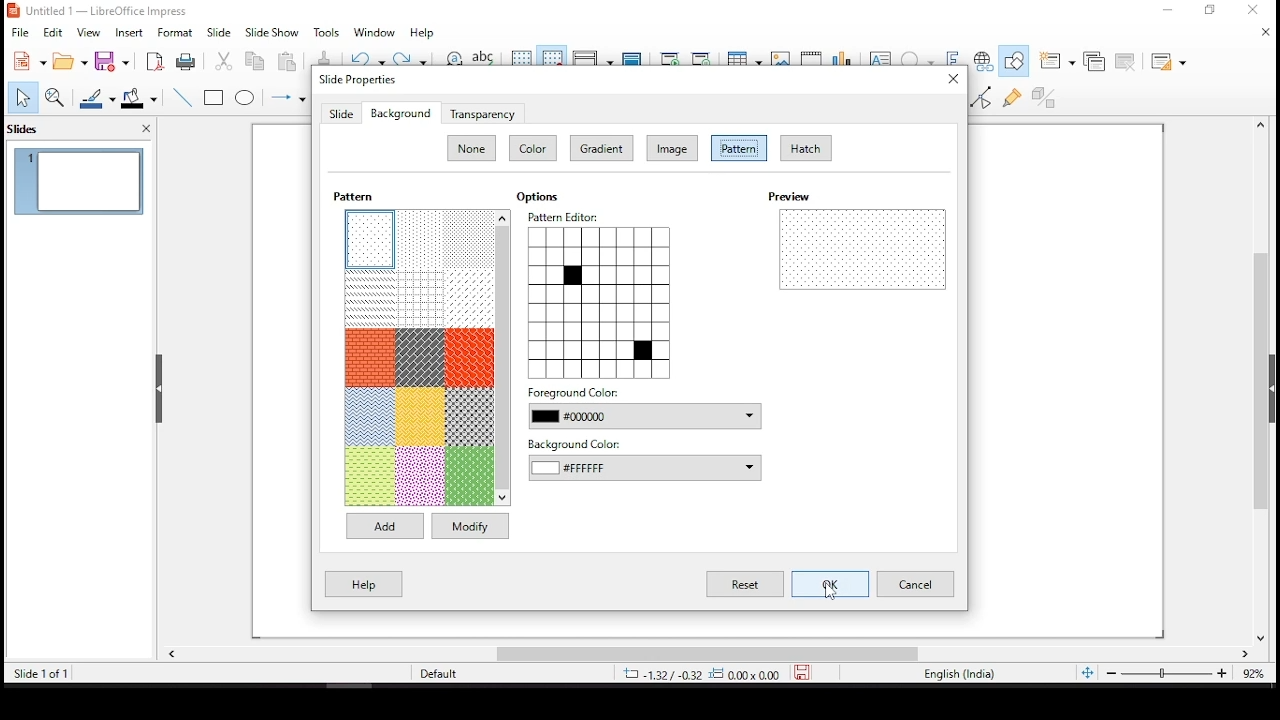  I want to click on Cursor, so click(834, 592).